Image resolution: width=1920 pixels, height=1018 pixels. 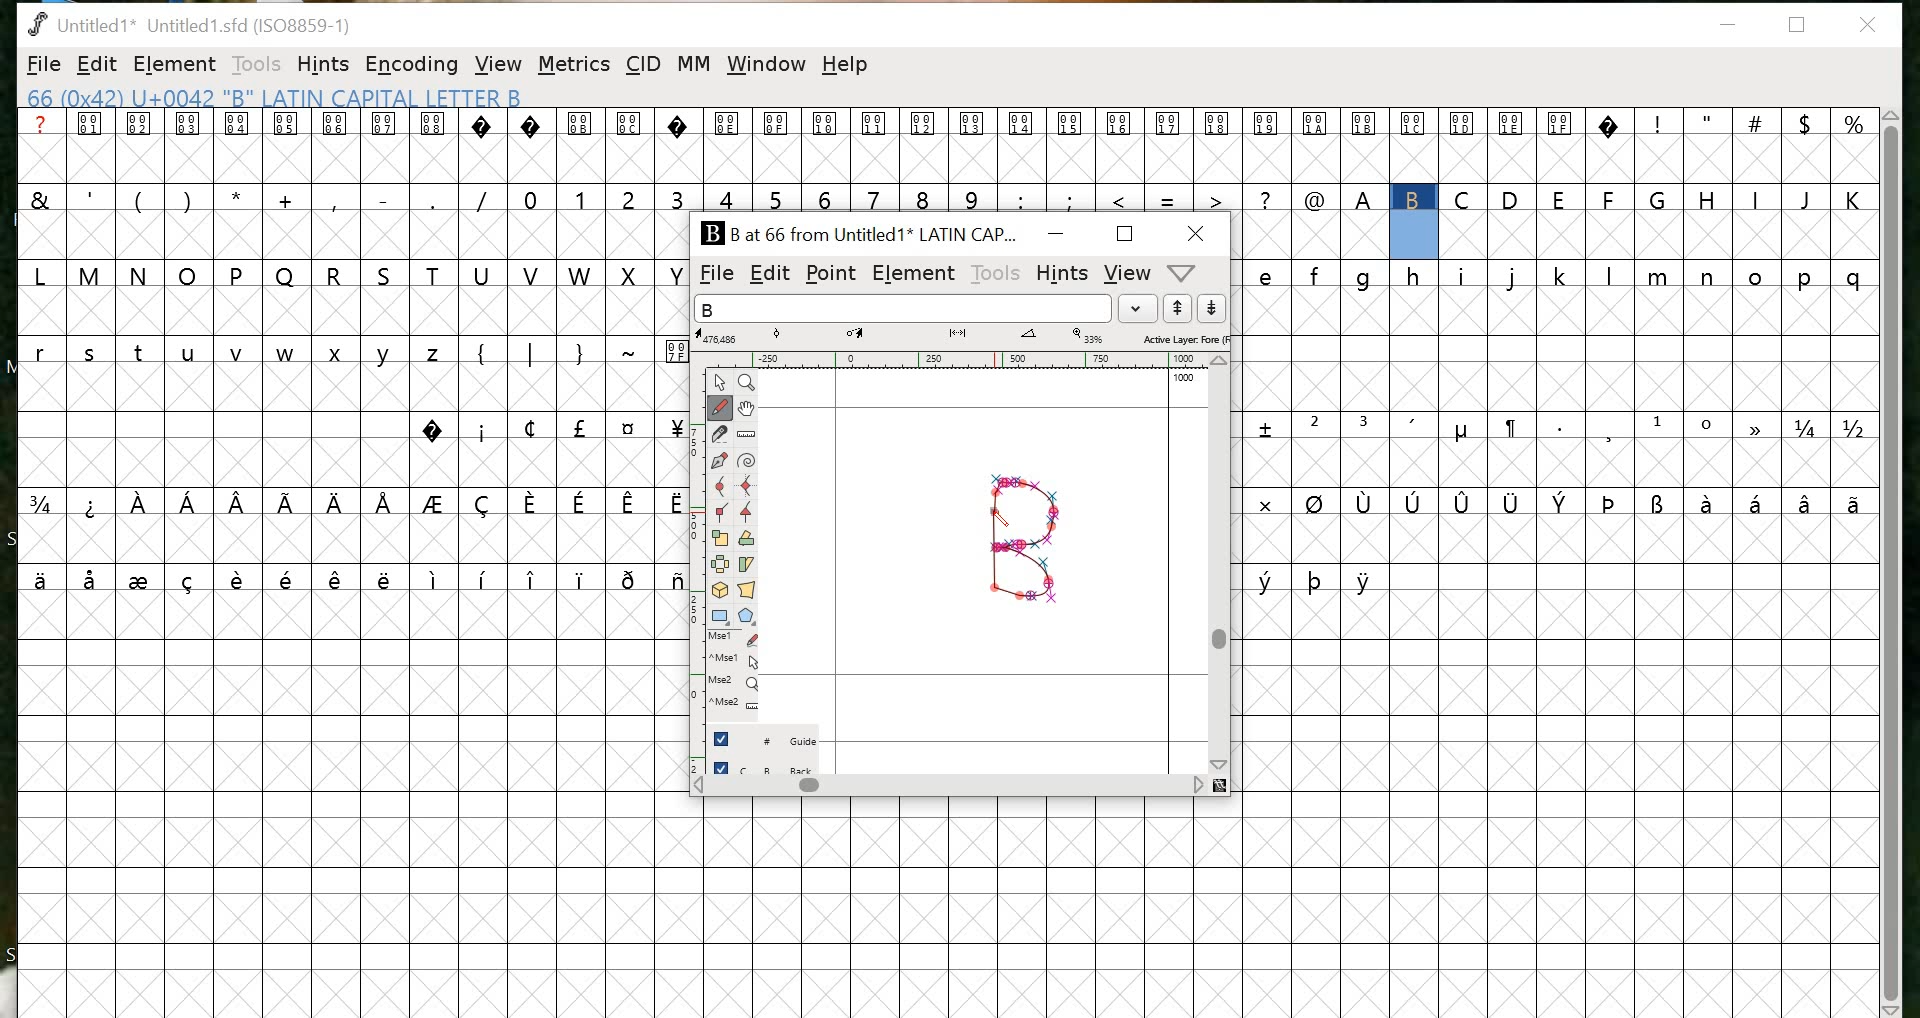 What do you see at coordinates (965, 337) in the screenshot?
I see `measurements` at bounding box center [965, 337].